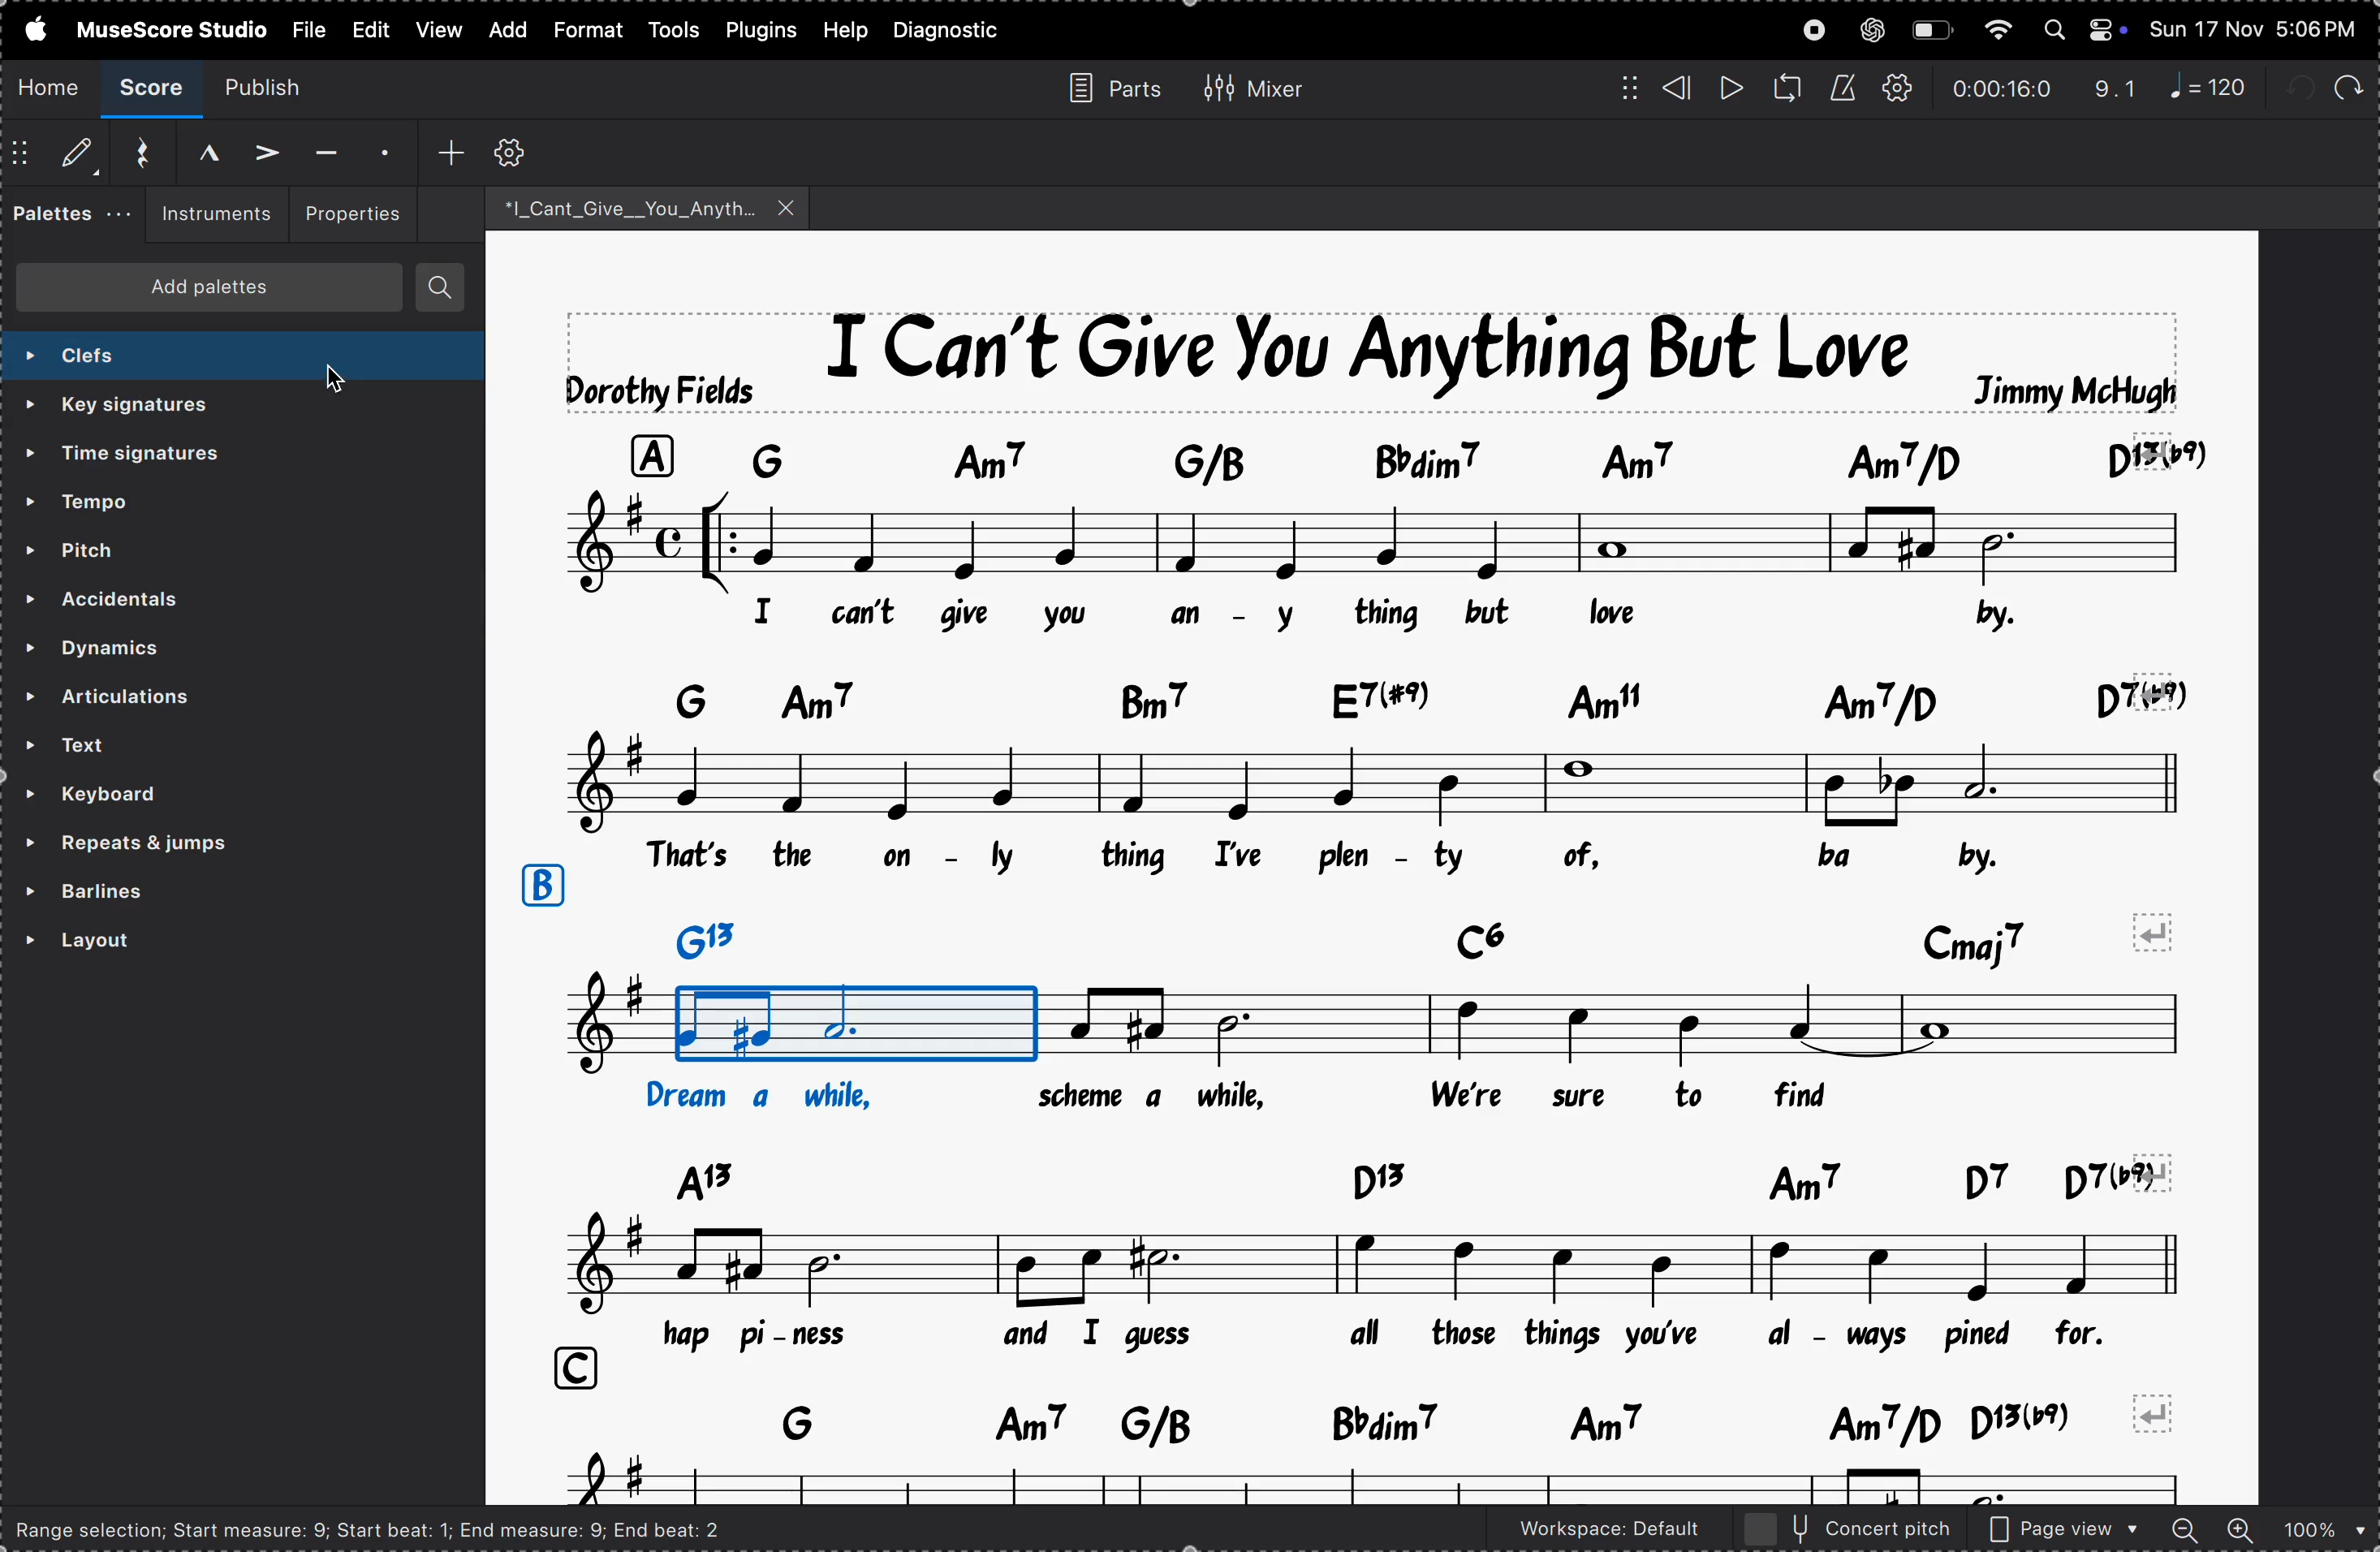 Image resolution: width=2380 pixels, height=1552 pixels. Describe the element at coordinates (1900, 89) in the screenshot. I see `playback settings` at that location.